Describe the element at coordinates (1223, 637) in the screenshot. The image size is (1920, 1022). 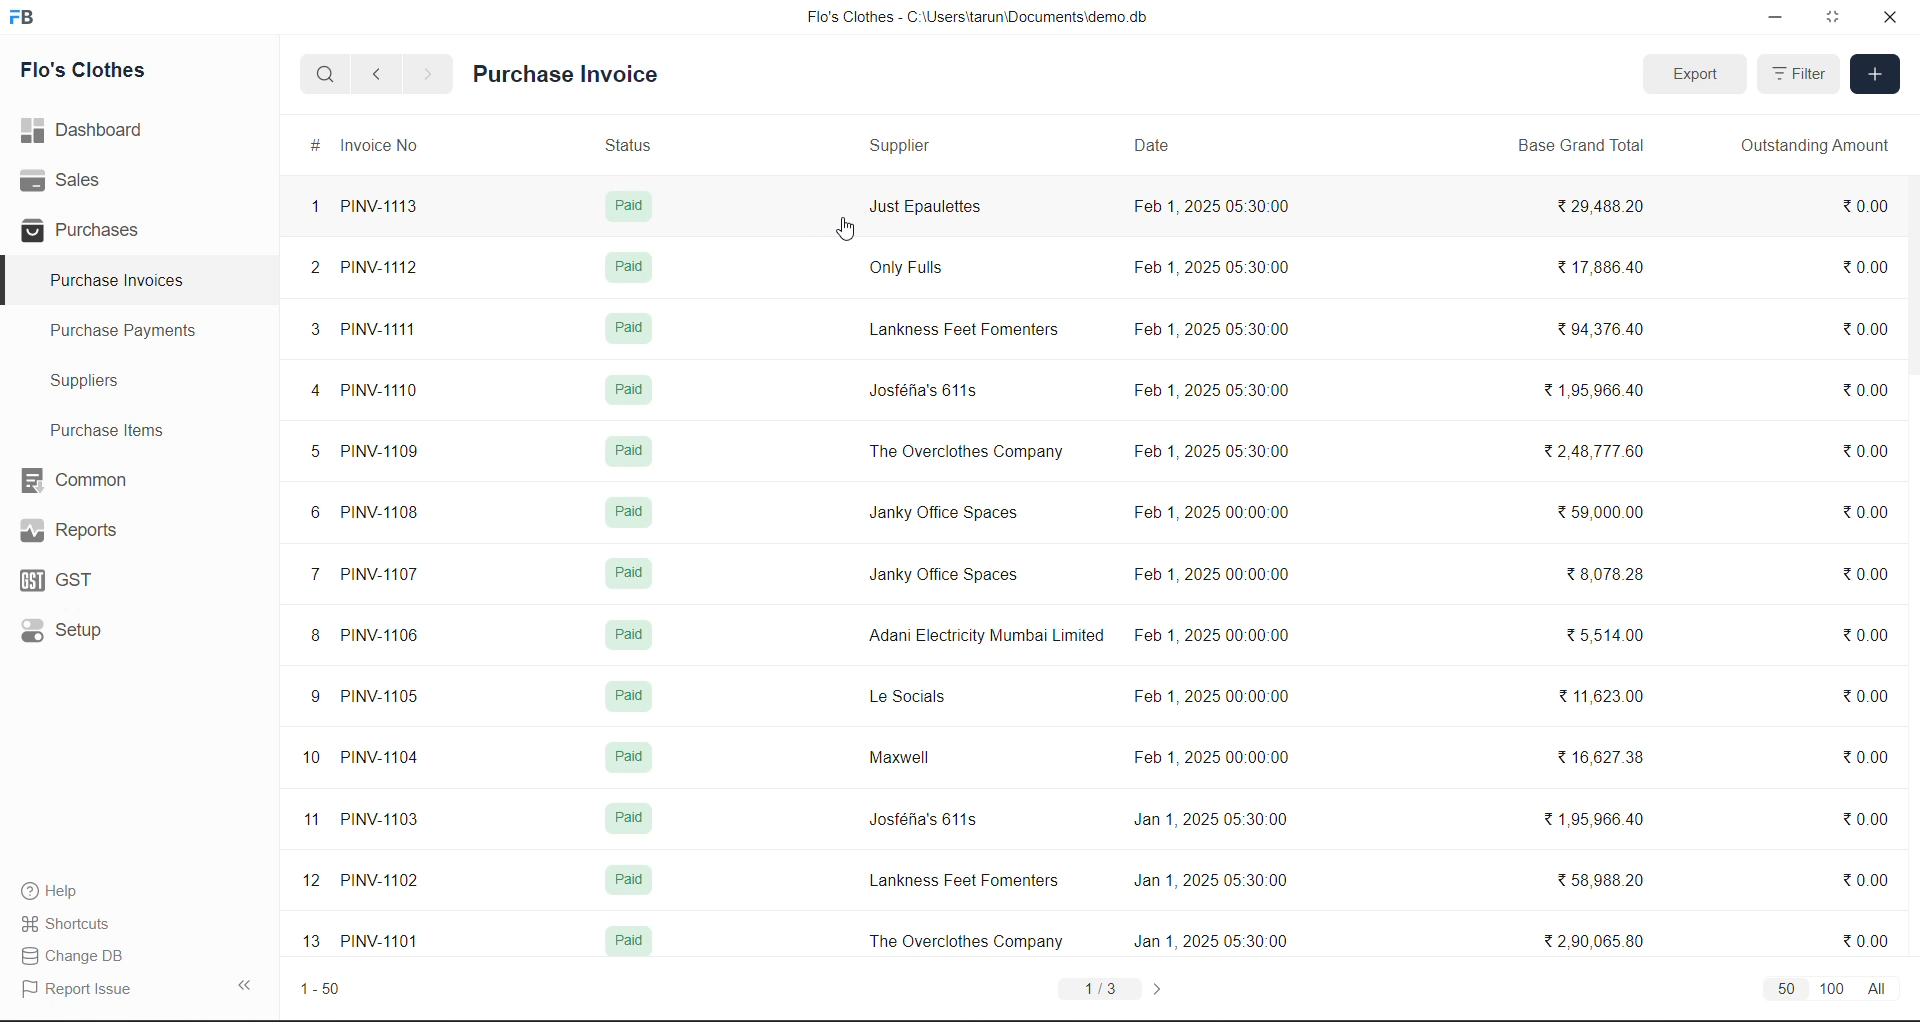
I see `Feb 1, 2025 00:00:00` at that location.